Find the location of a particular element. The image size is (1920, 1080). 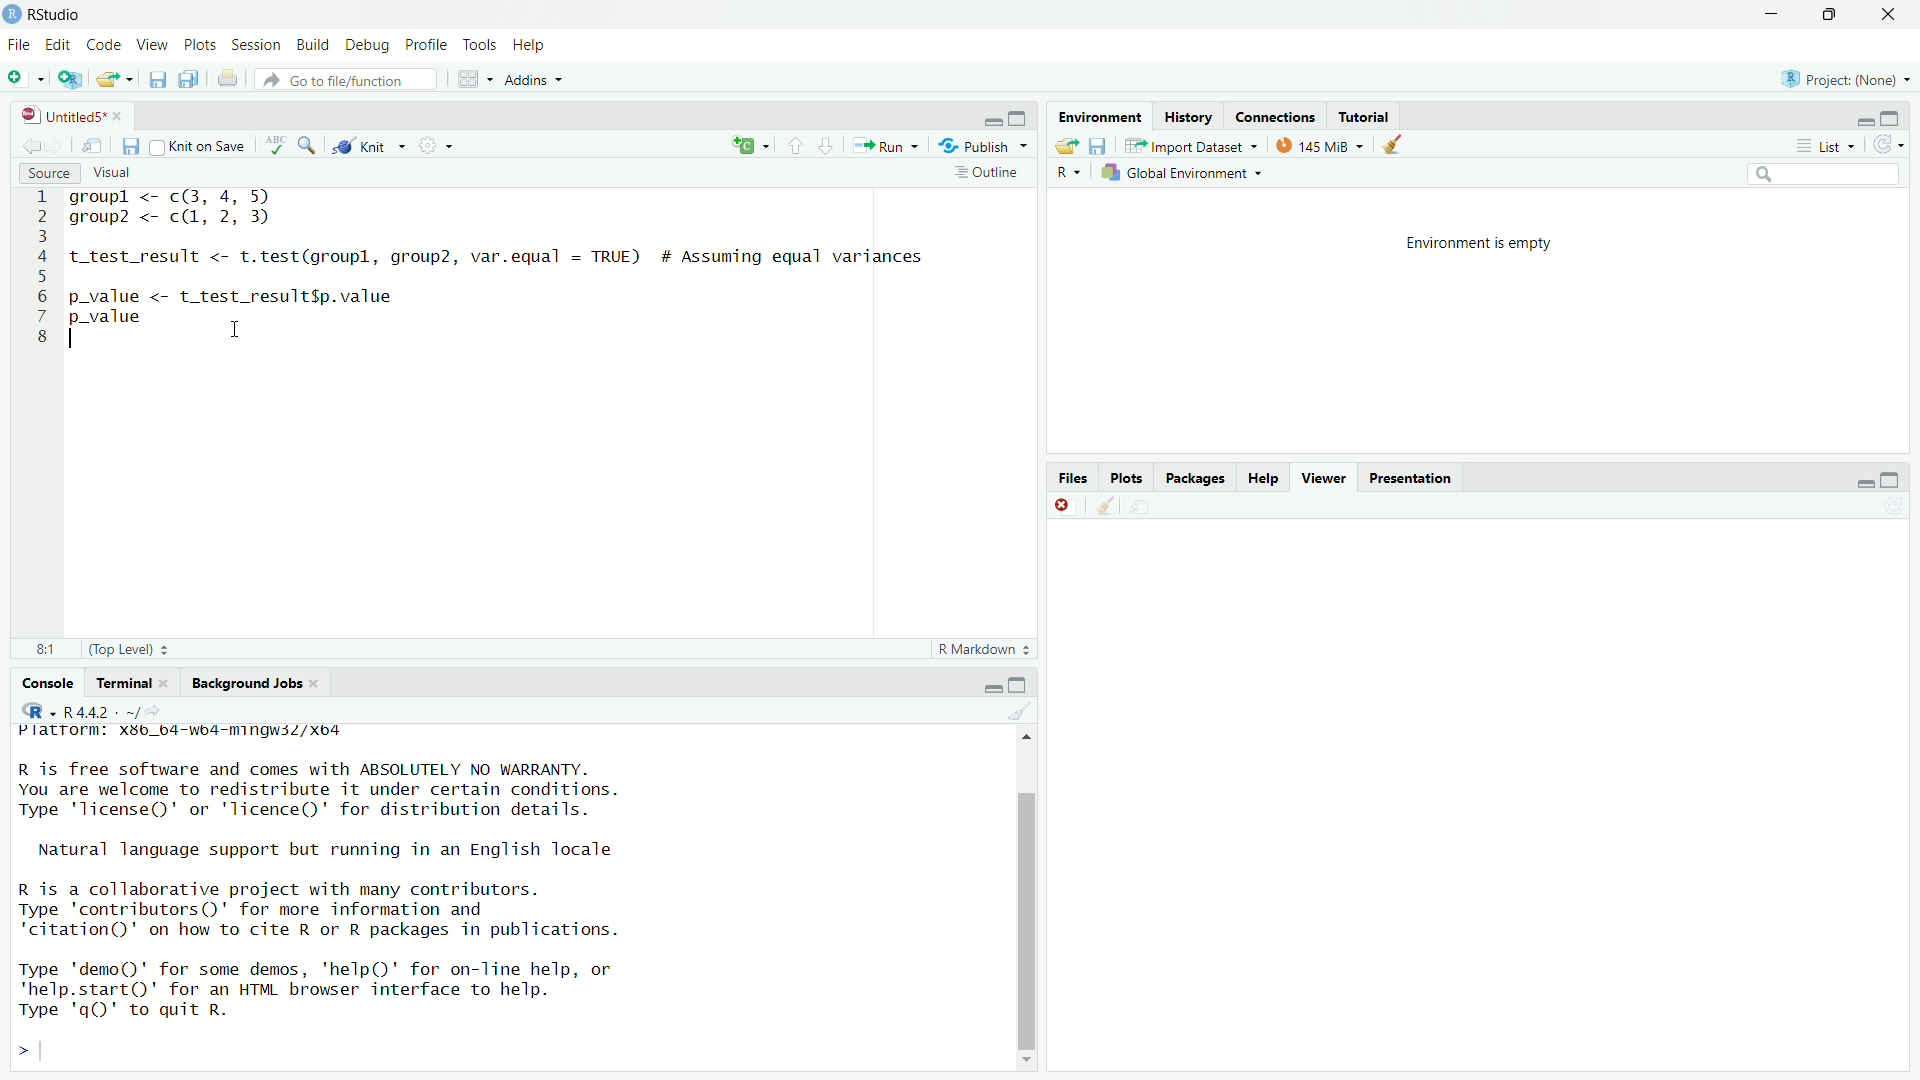

Presentation is located at coordinates (1414, 477).